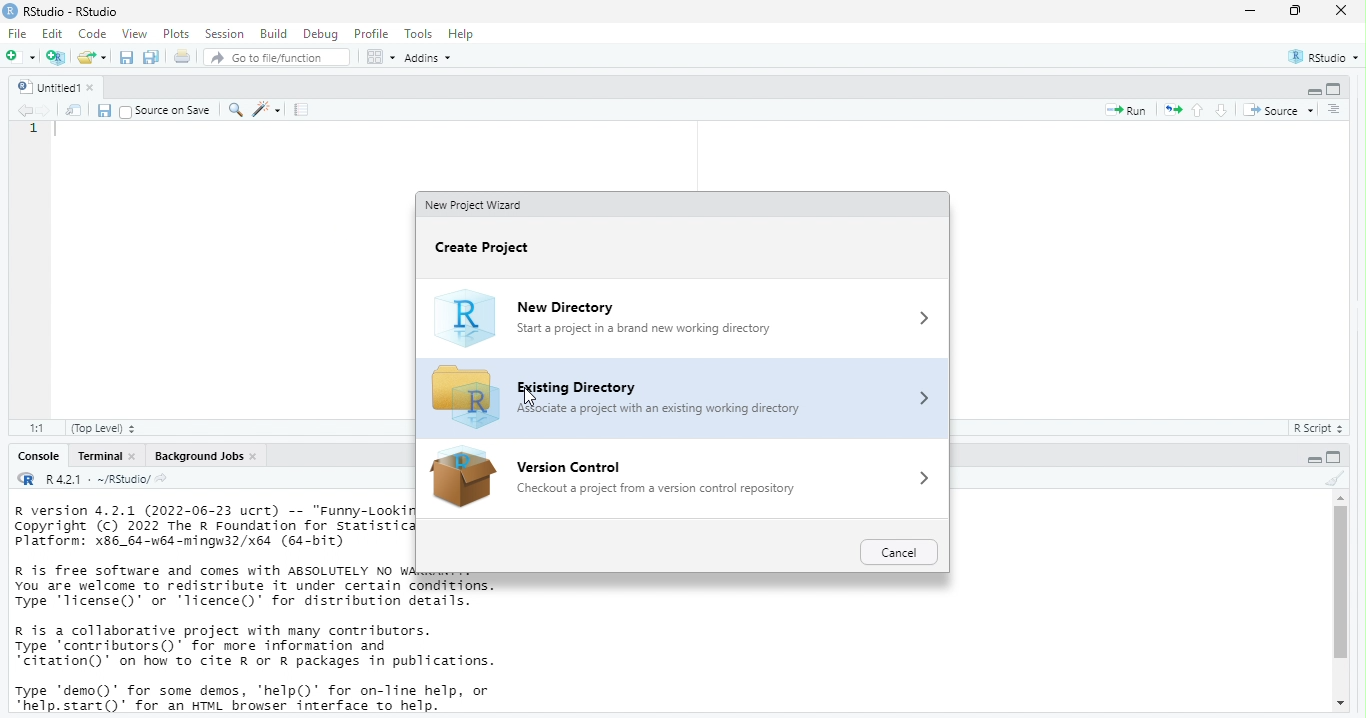 This screenshot has width=1366, height=718. I want to click on minimize, so click(1310, 457).